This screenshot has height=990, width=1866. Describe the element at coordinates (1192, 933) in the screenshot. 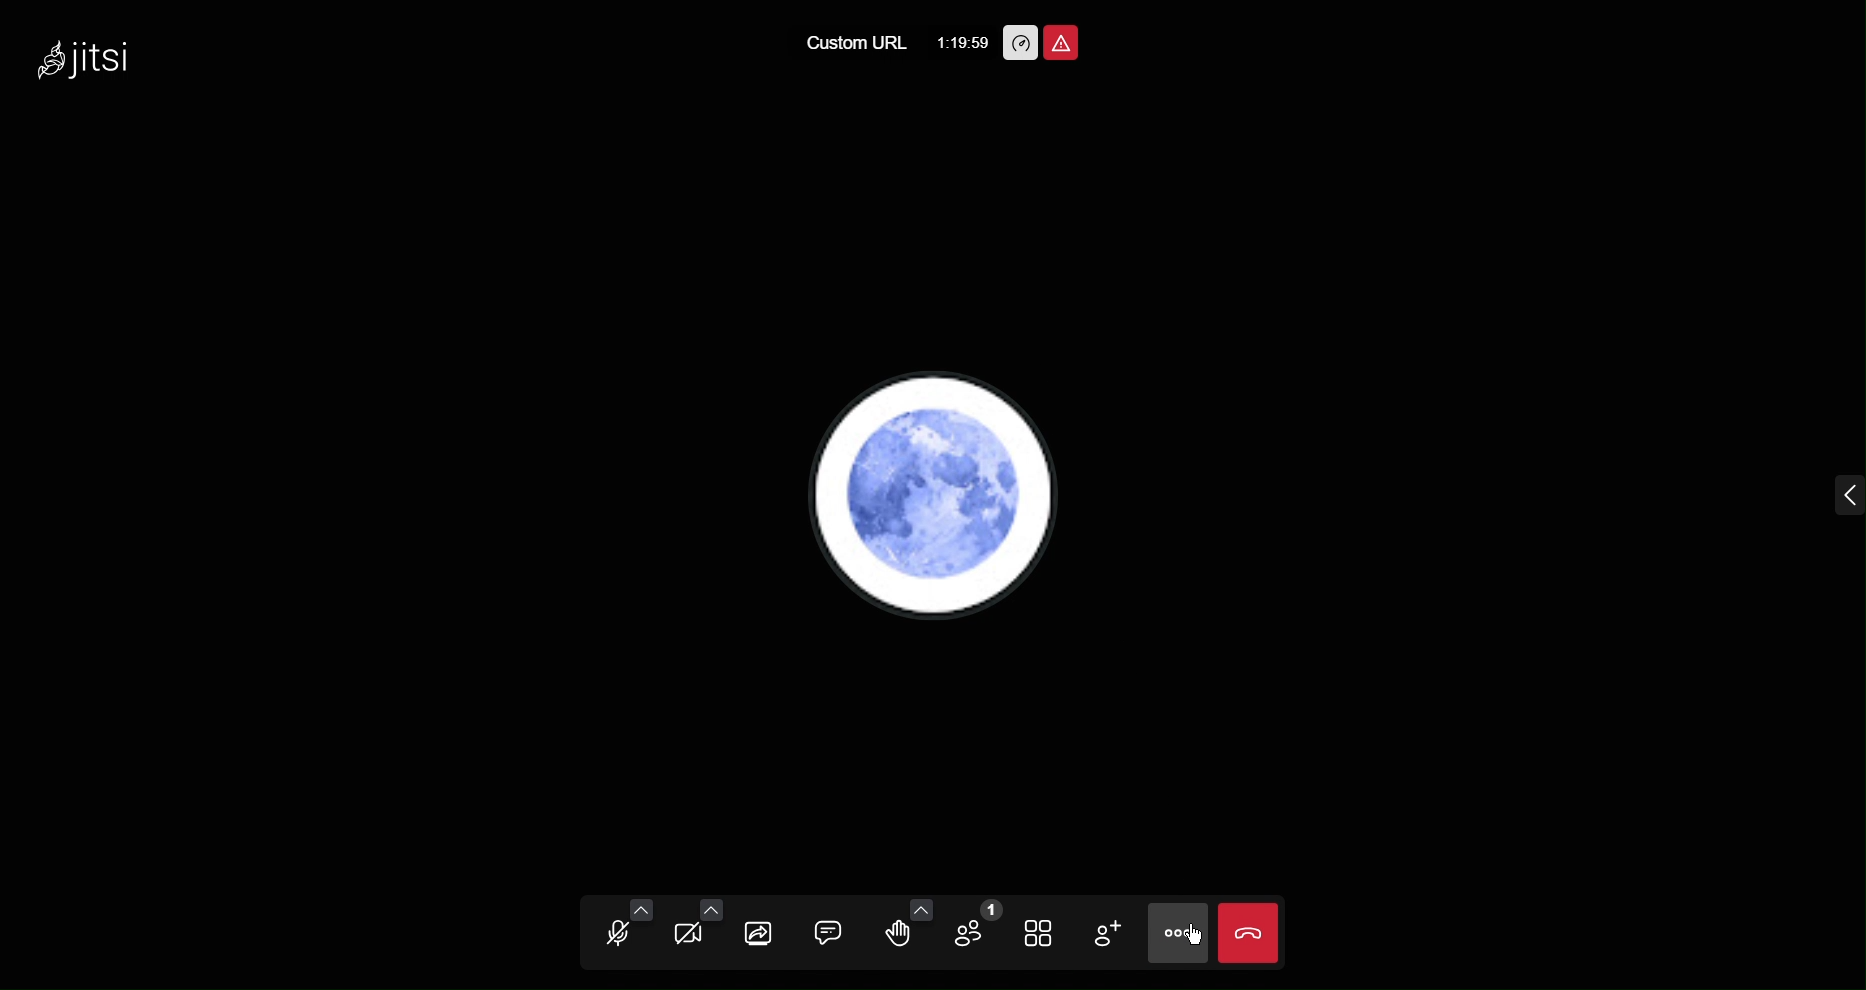

I see `cursor` at that location.